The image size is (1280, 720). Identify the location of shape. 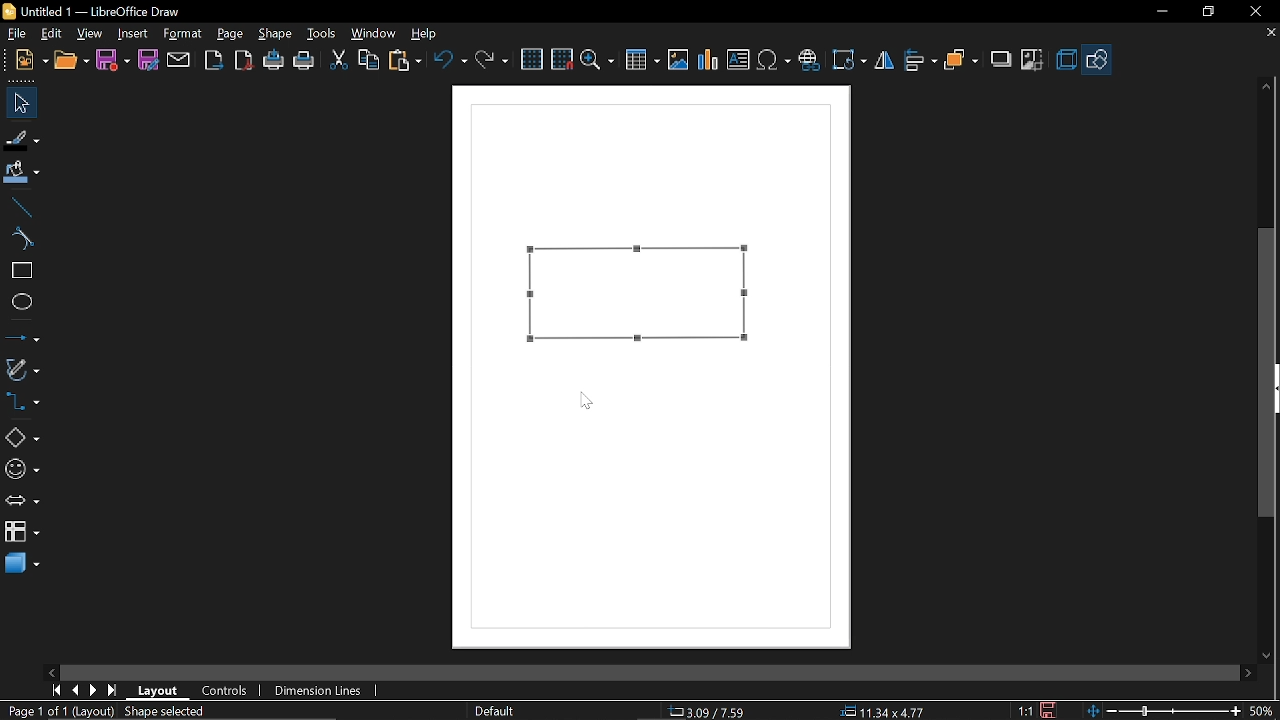
(274, 33).